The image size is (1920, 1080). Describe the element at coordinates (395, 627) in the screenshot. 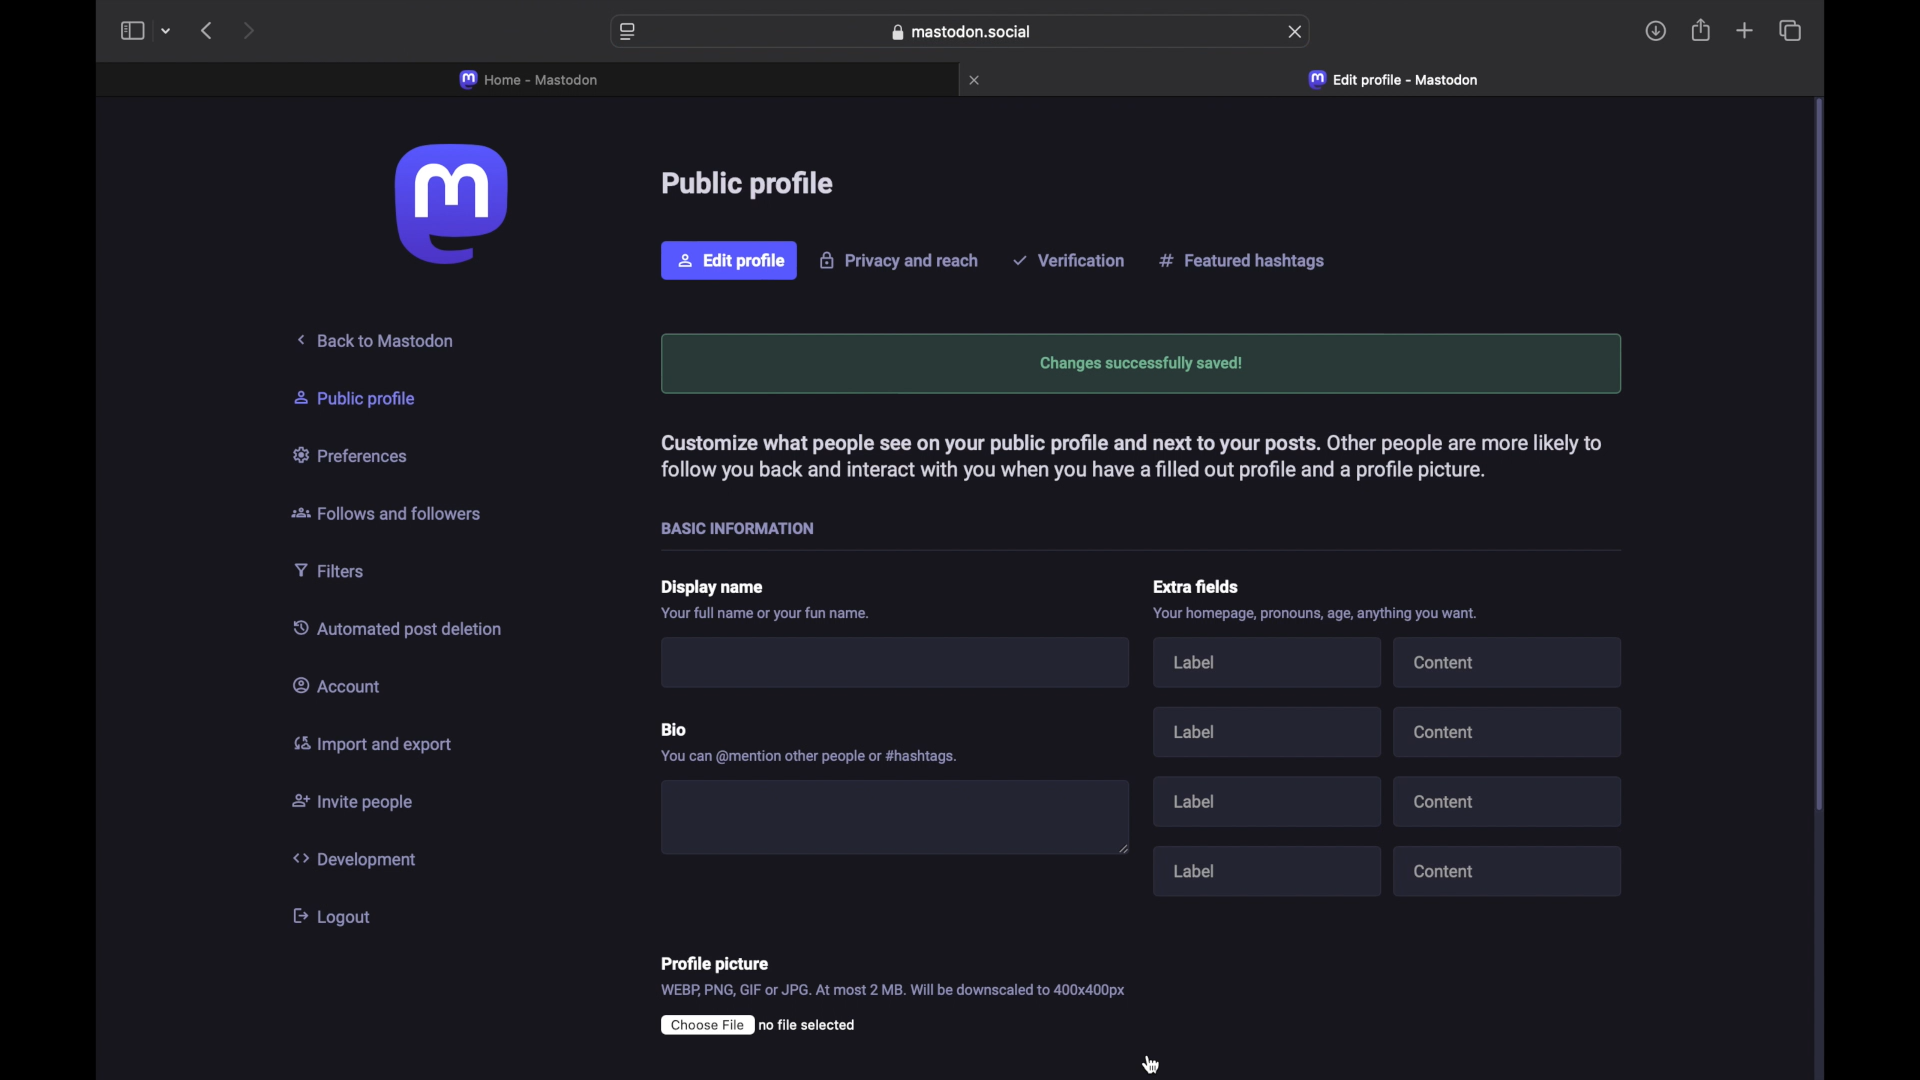

I see `\utomated post deletion` at that location.